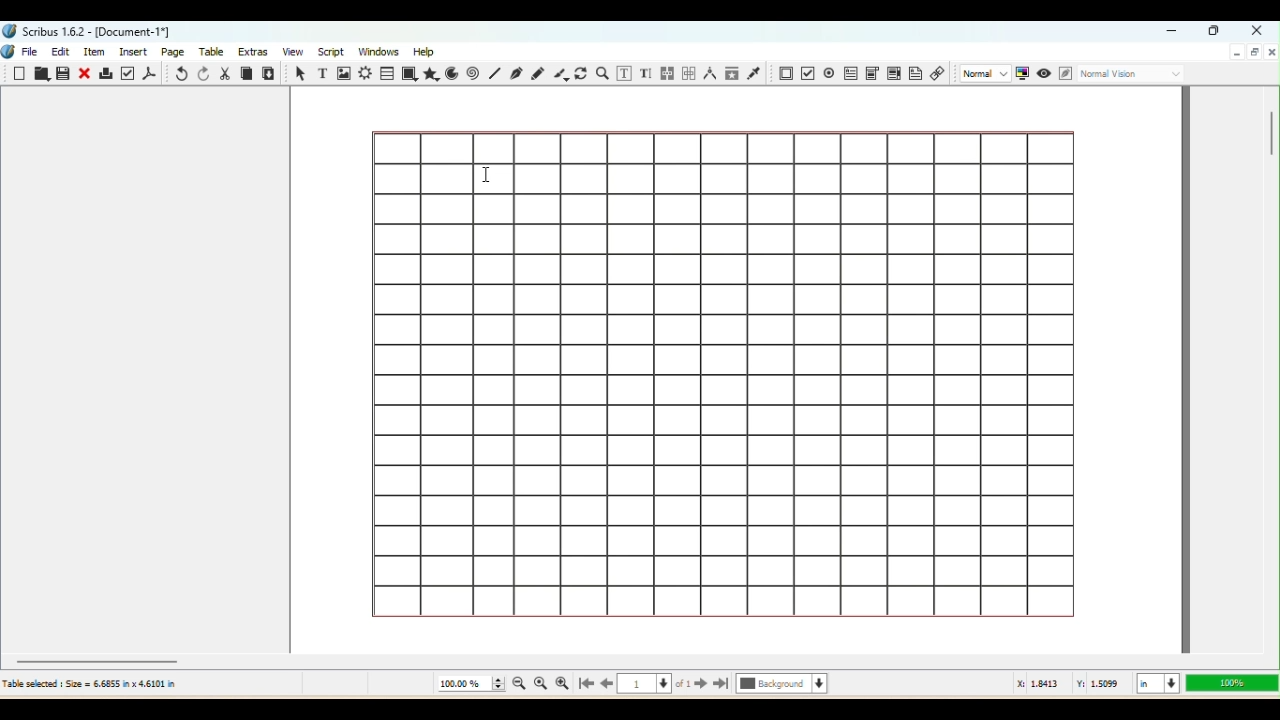 This screenshot has width=1280, height=720. What do you see at coordinates (1070, 685) in the screenshot?
I see `: 1.8413 Y: 1.5099` at bounding box center [1070, 685].